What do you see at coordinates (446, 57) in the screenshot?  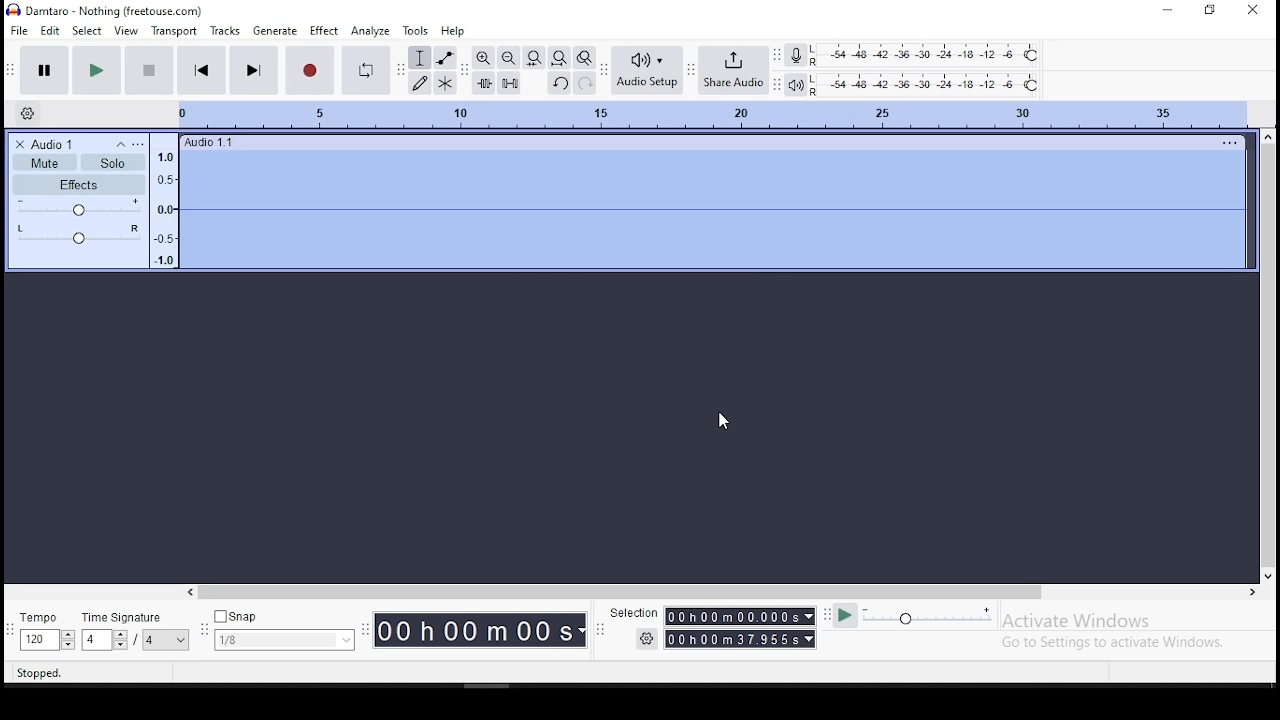 I see `envelope tool` at bounding box center [446, 57].